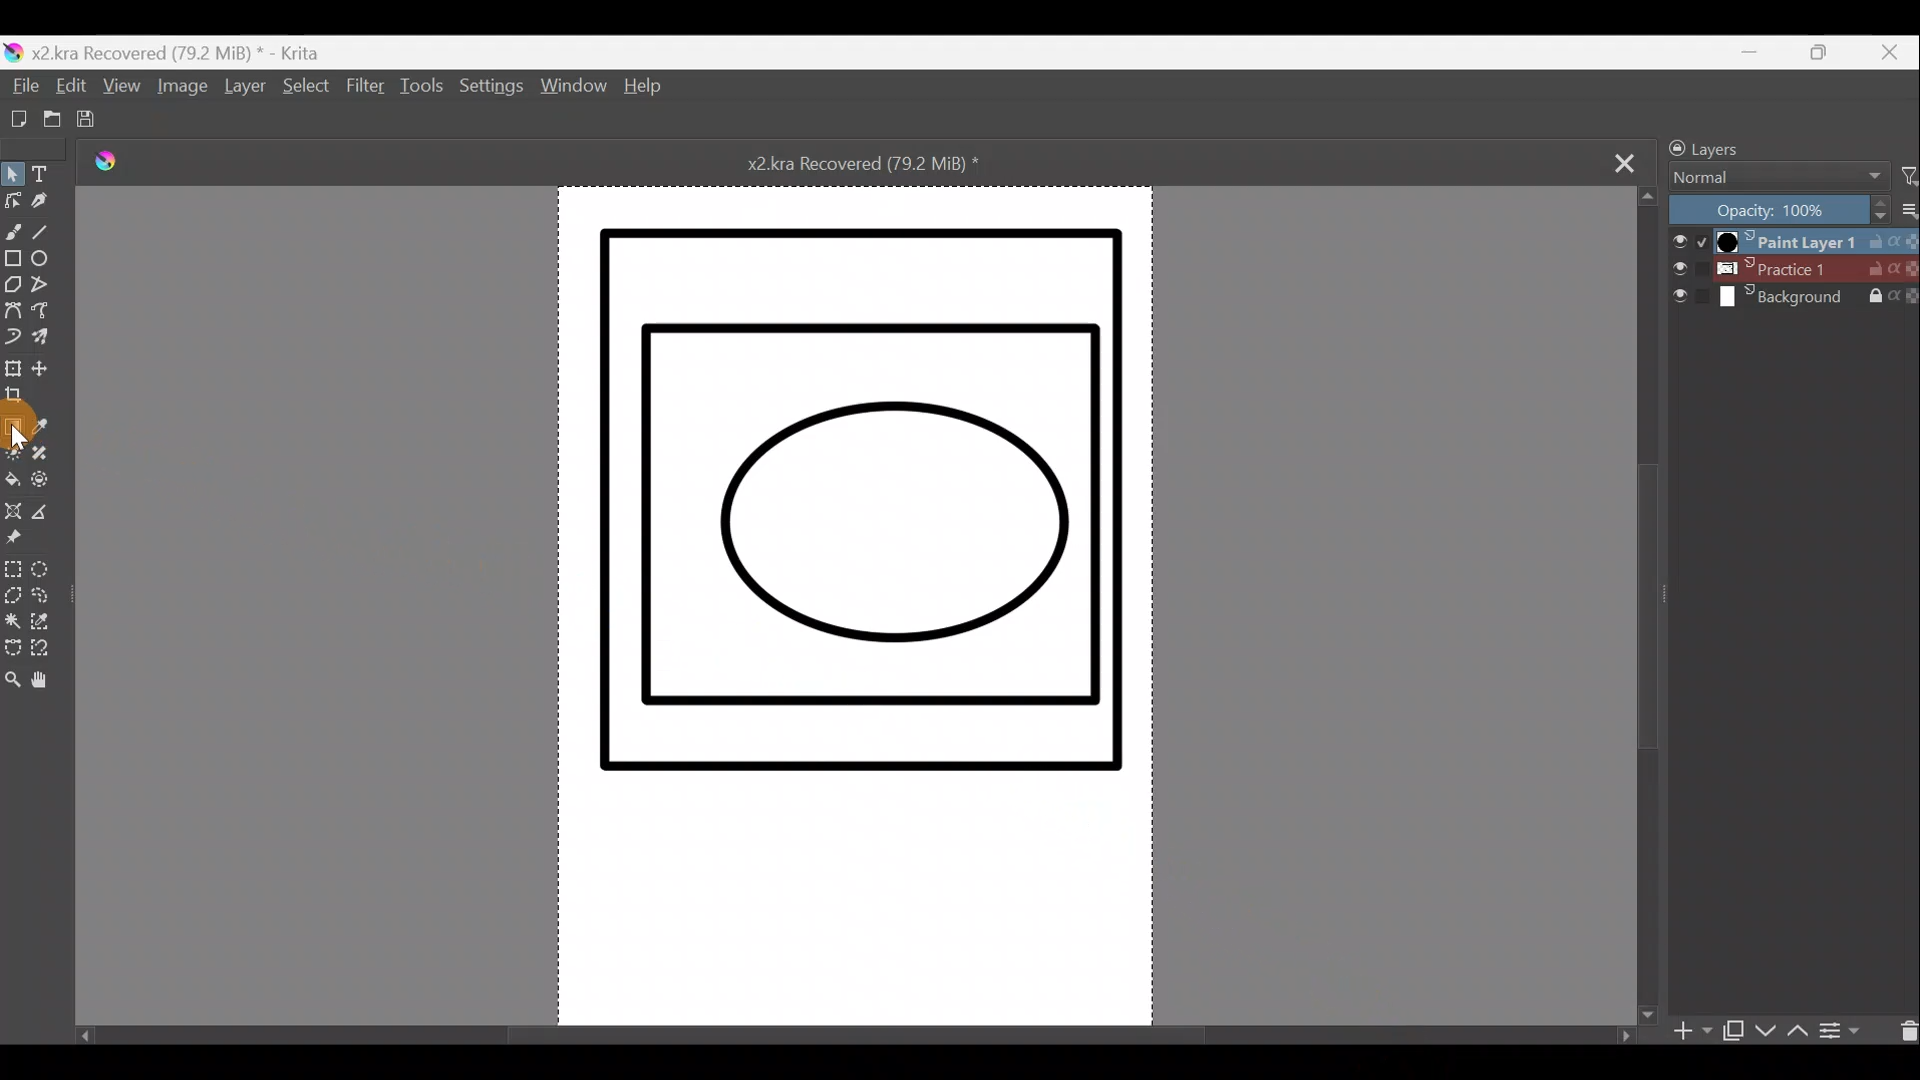 The image size is (1920, 1080). I want to click on Fill a contiguous area of colour with colour/fill a selection, so click(12, 483).